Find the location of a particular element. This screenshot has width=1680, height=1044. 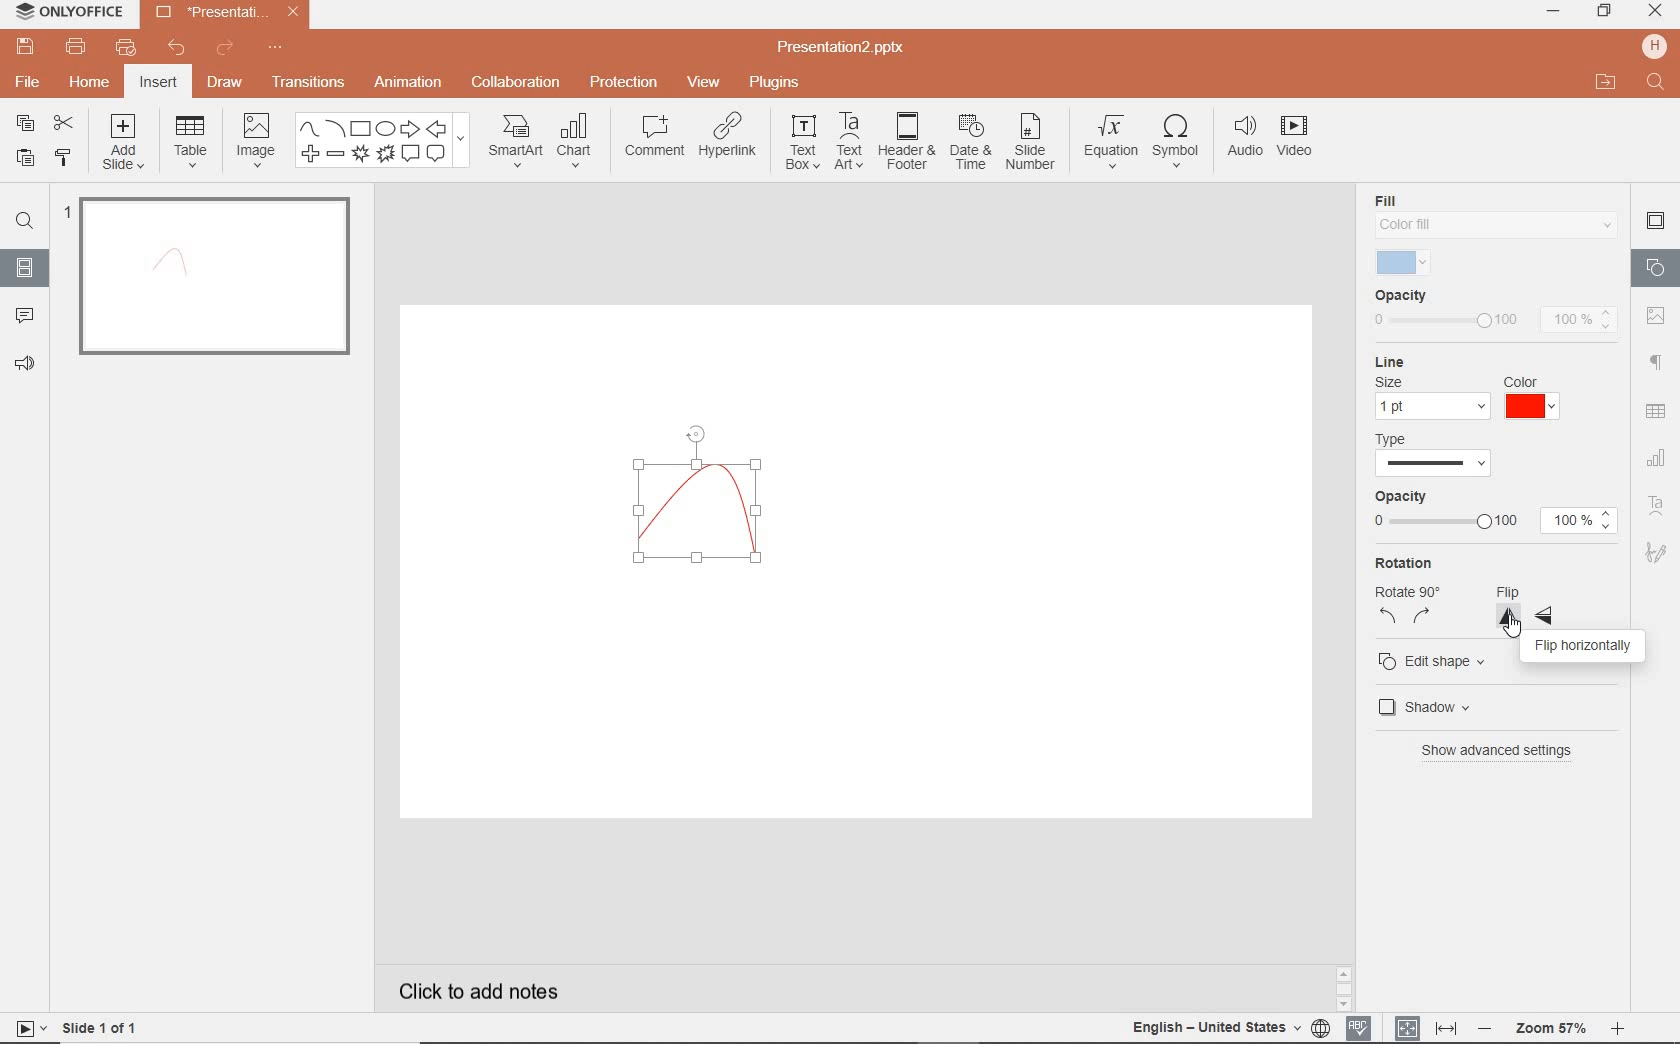

TEXT ART SETTINGS is located at coordinates (1658, 506).